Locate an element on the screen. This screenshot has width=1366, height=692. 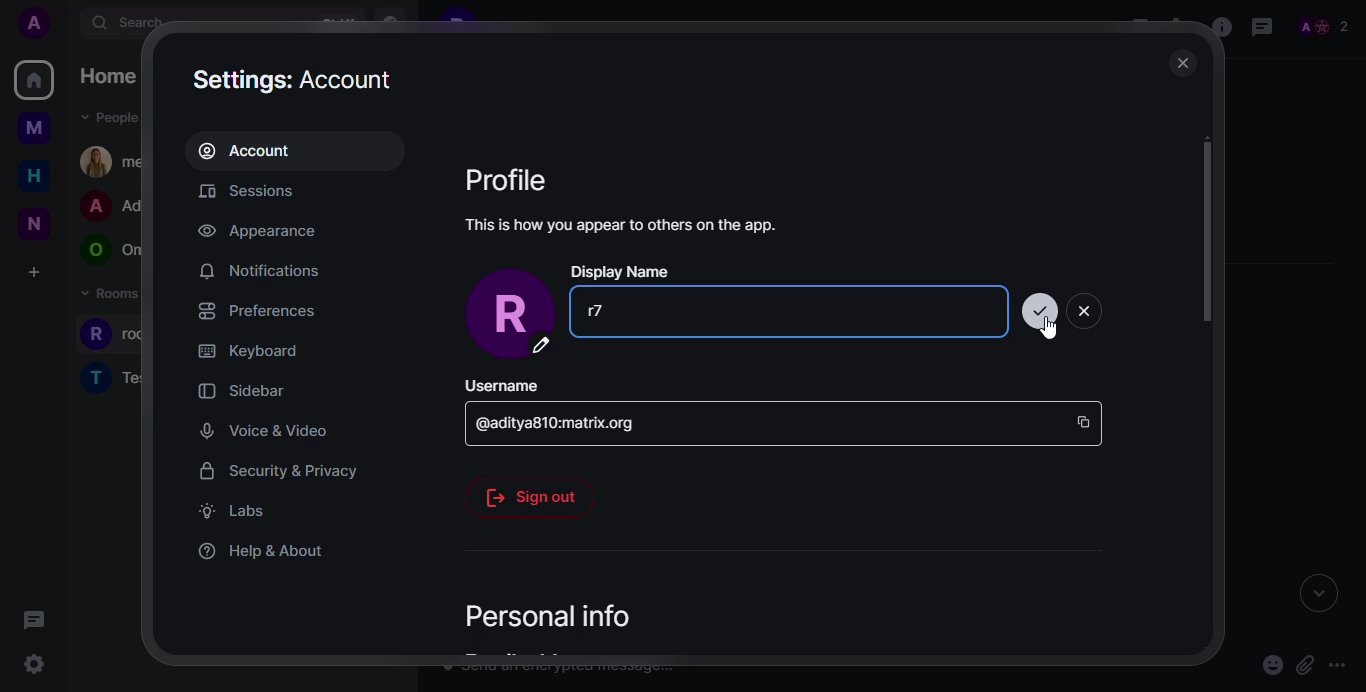
sign out is located at coordinates (528, 498).